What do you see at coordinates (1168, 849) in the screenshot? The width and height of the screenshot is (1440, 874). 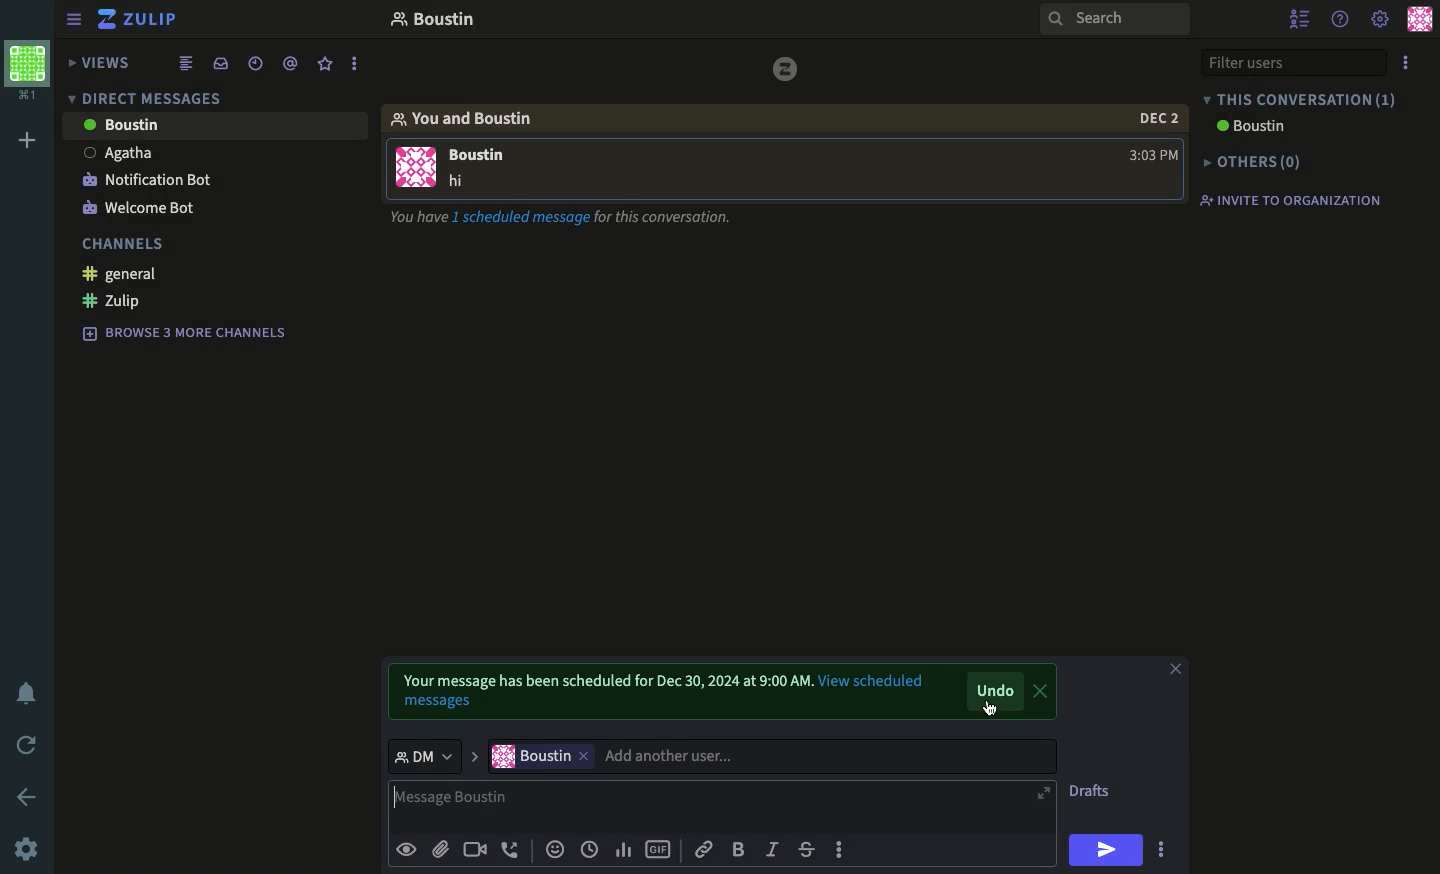 I see `options` at bounding box center [1168, 849].